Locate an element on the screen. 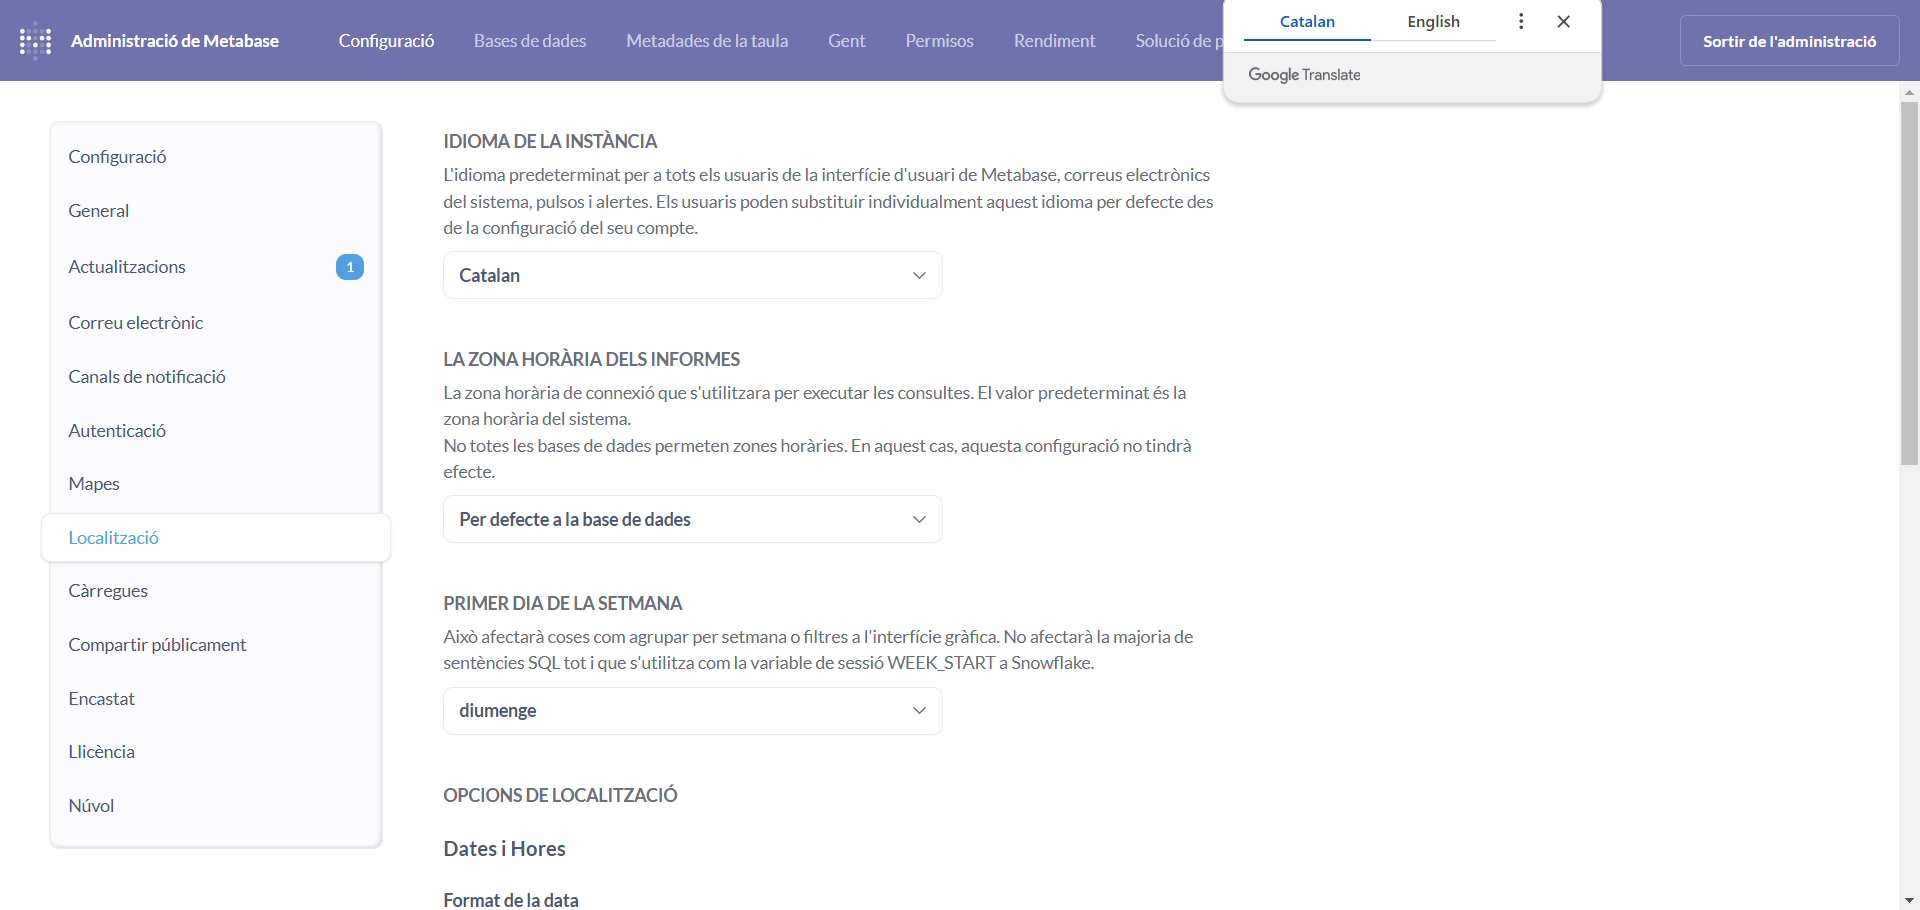 This screenshot has height=910, width=1920. Sortir de I'administracié is located at coordinates (1794, 40).